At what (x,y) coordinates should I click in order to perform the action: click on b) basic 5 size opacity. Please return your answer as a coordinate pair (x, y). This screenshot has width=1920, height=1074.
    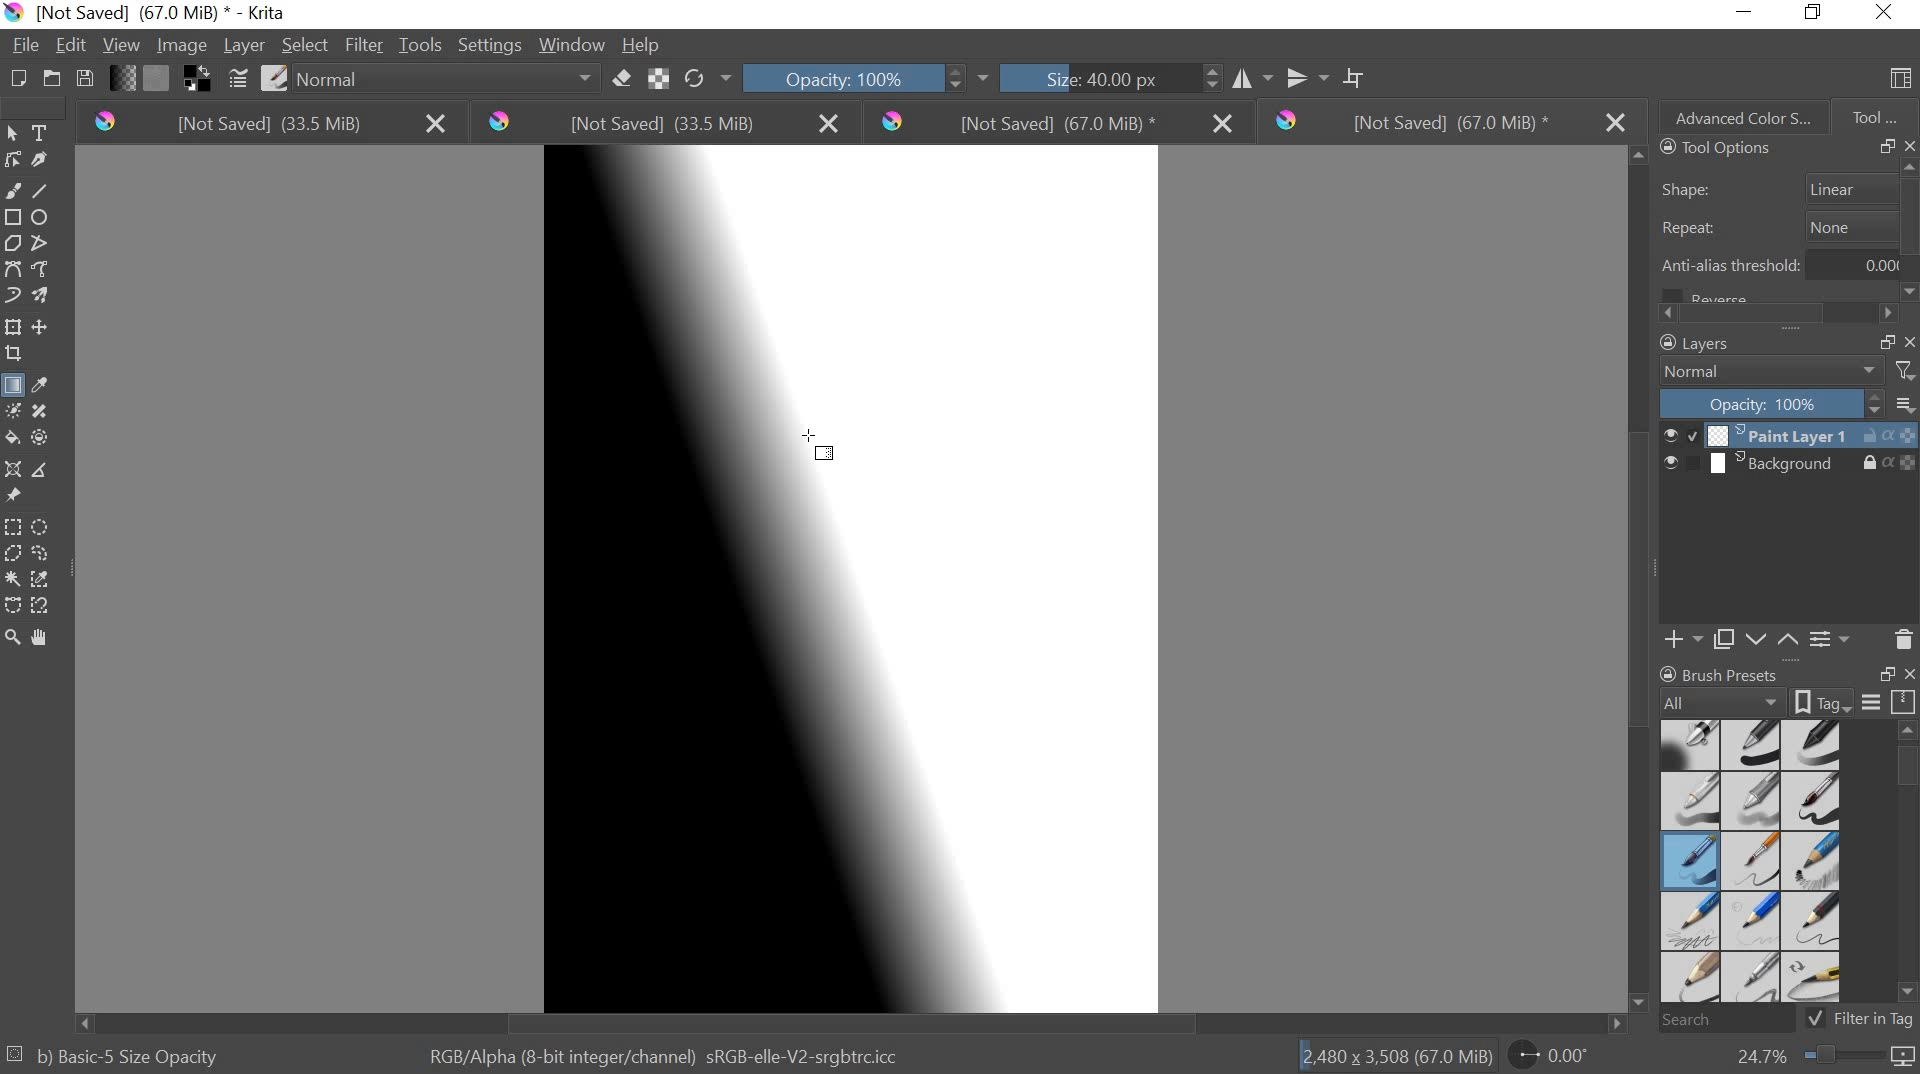
    Looking at the image, I should click on (121, 1054).